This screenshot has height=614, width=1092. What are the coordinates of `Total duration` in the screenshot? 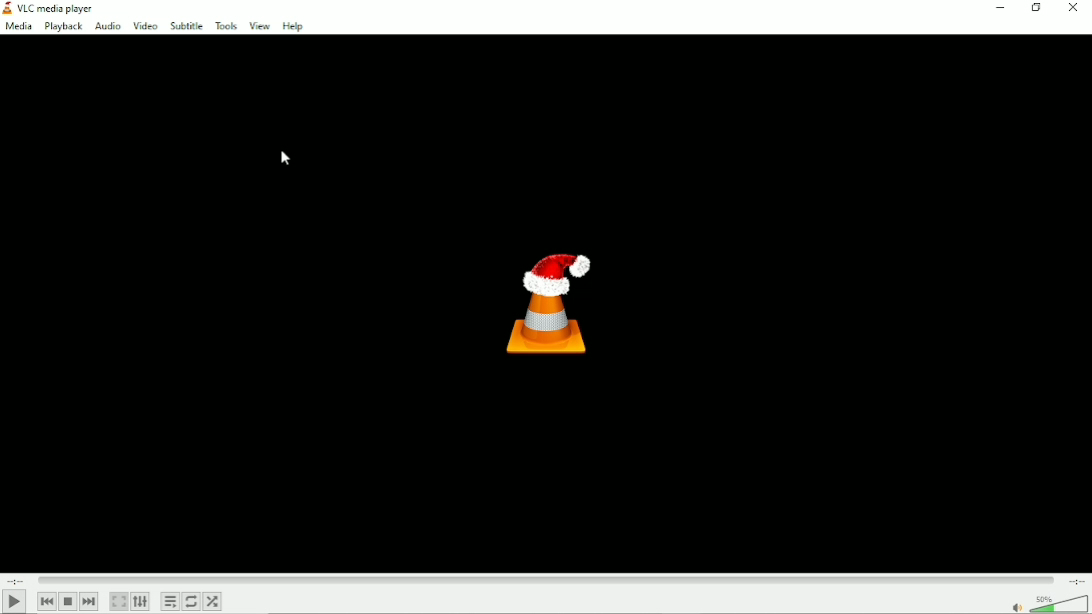 It's located at (1076, 579).